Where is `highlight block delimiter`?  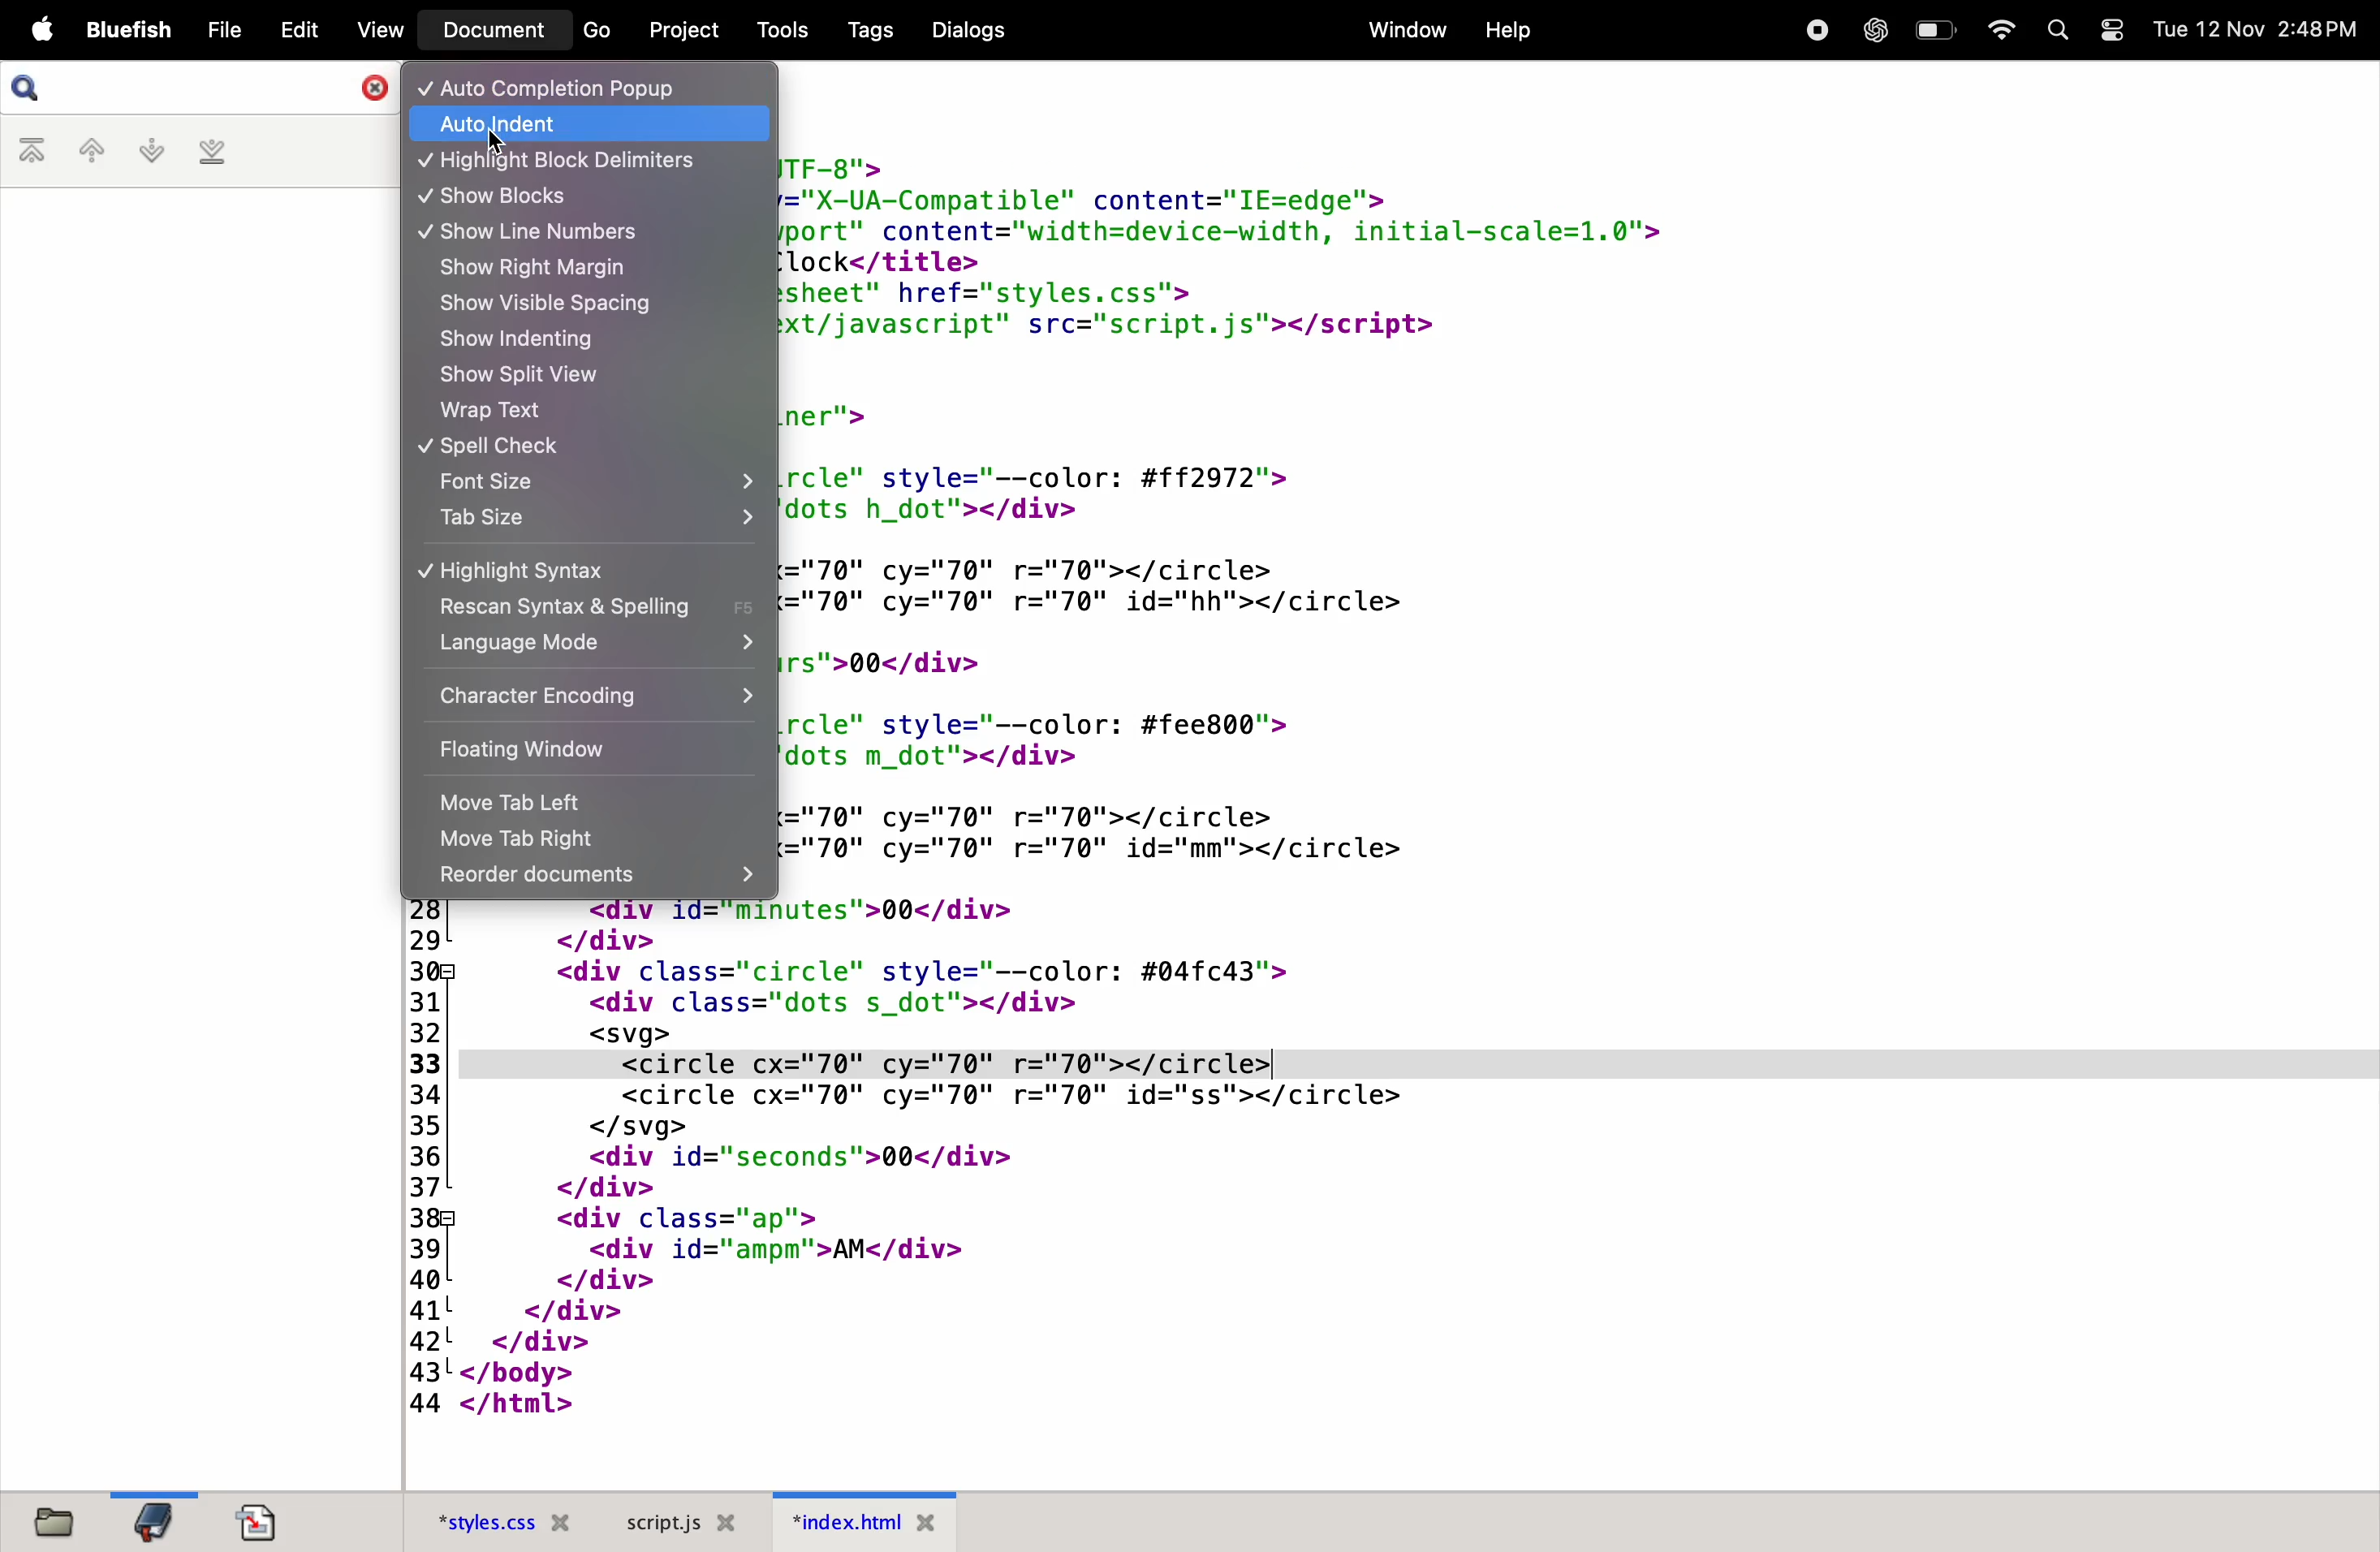 highlight block delimiter is located at coordinates (585, 164).